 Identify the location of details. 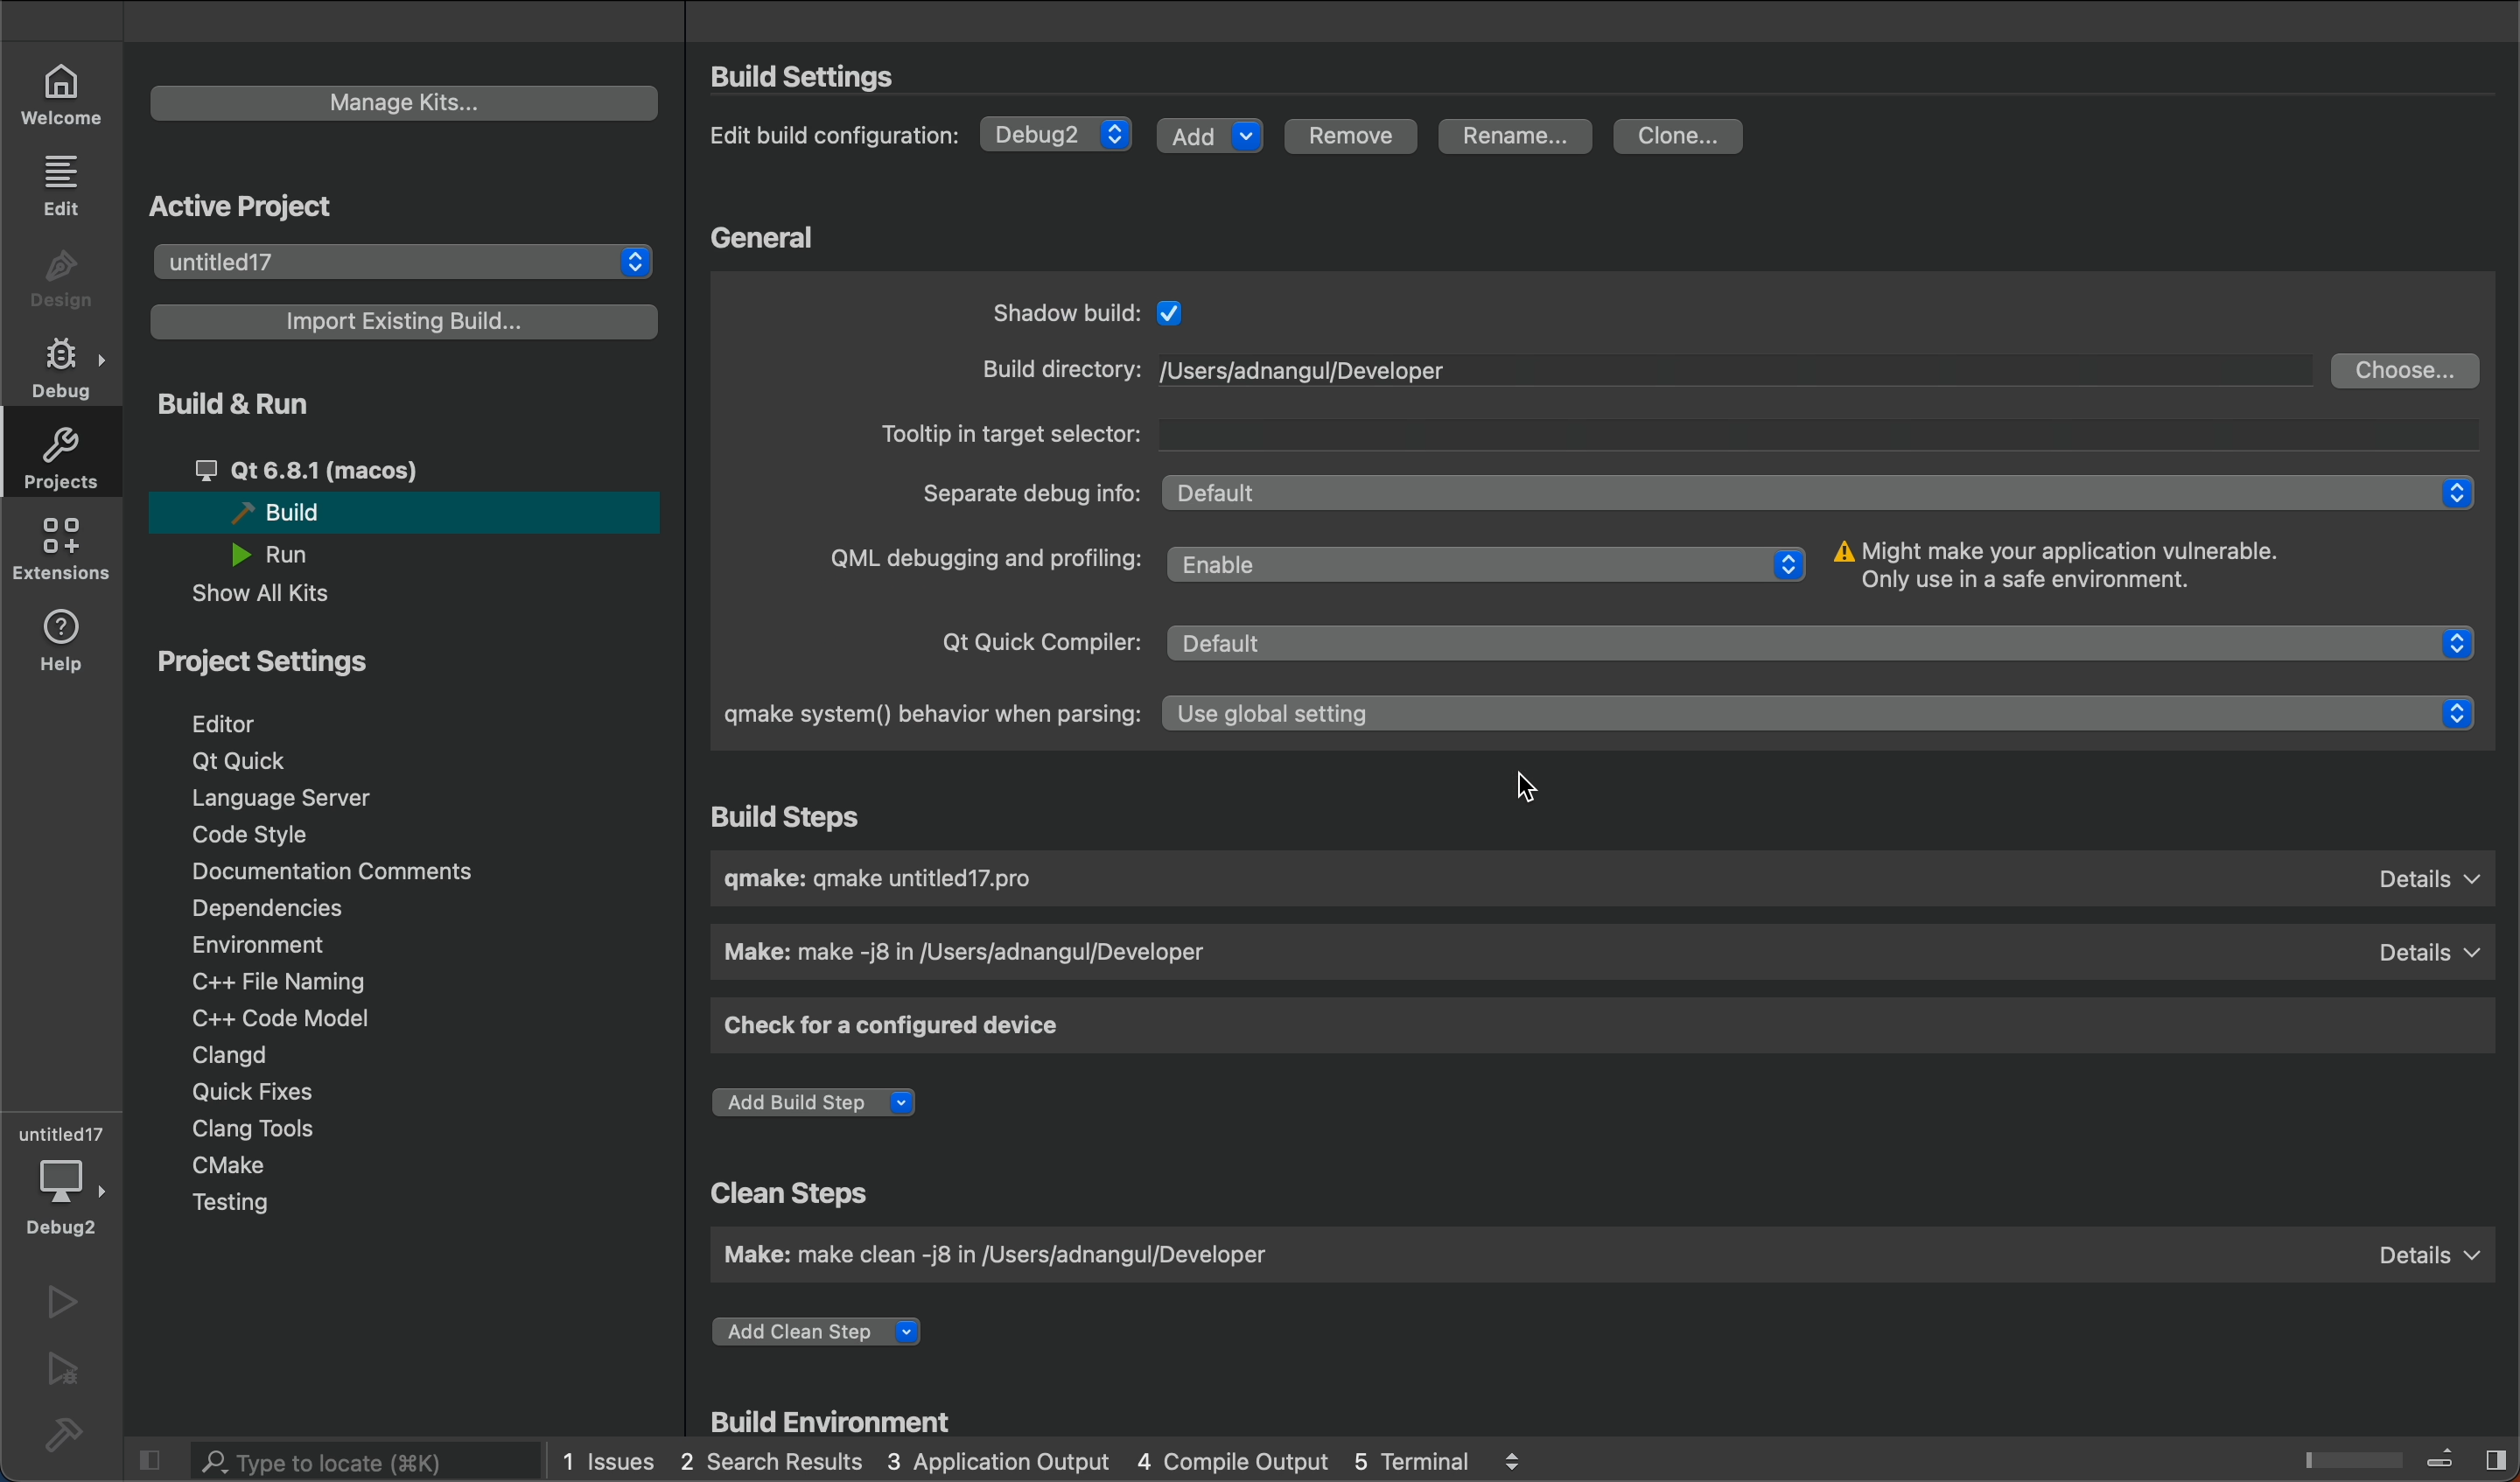
(2430, 953).